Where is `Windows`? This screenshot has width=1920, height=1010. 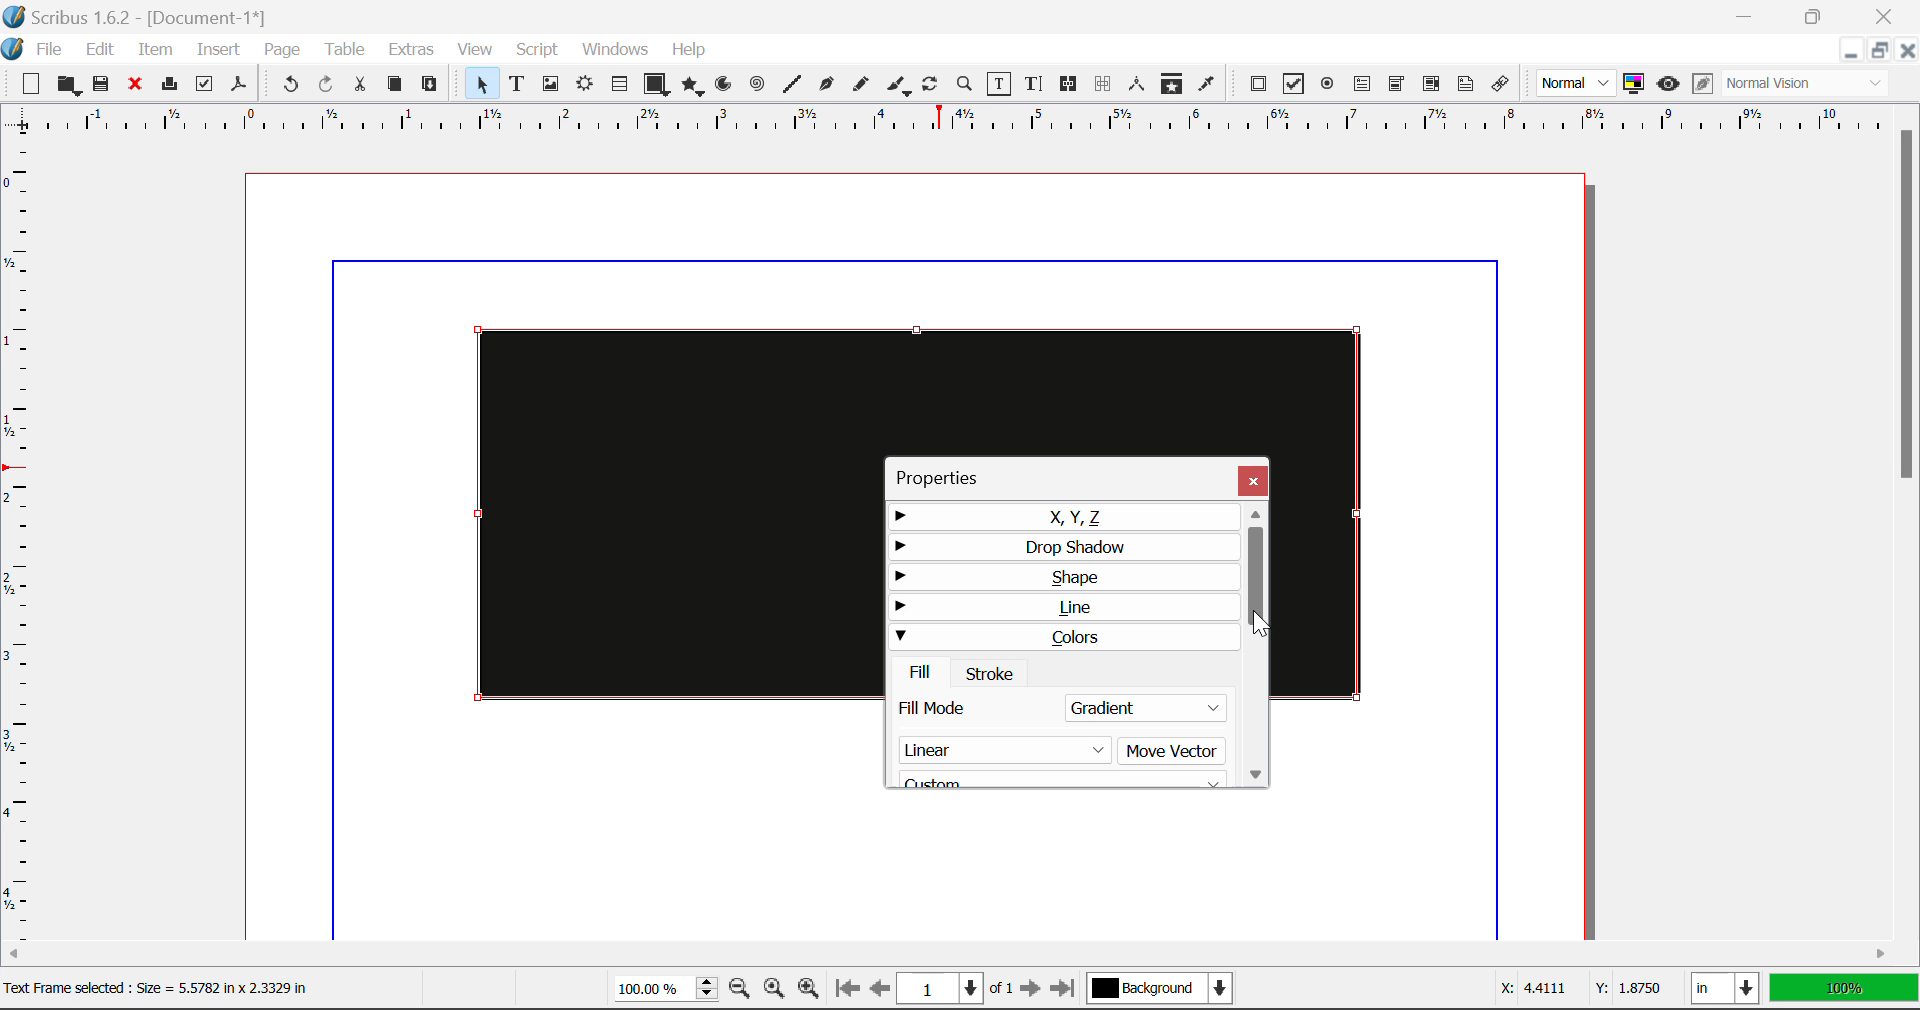
Windows is located at coordinates (613, 50).